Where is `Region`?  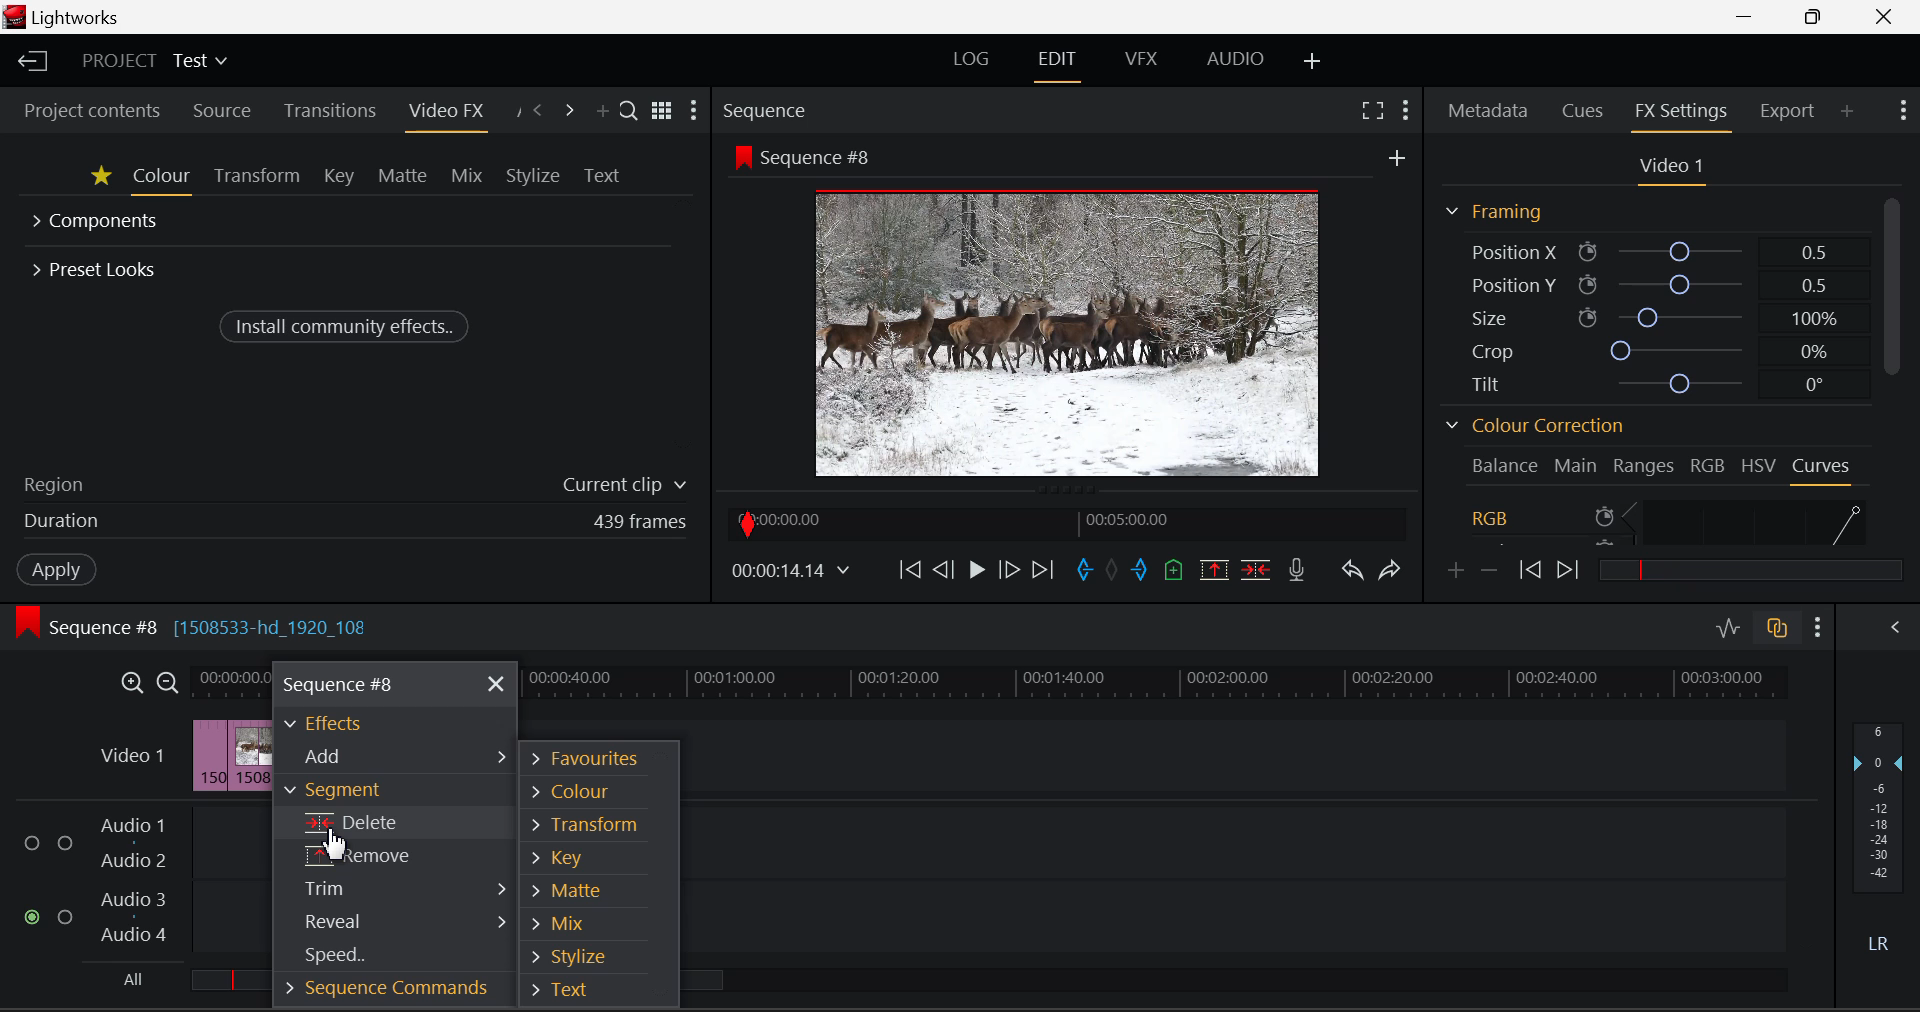
Region is located at coordinates (353, 483).